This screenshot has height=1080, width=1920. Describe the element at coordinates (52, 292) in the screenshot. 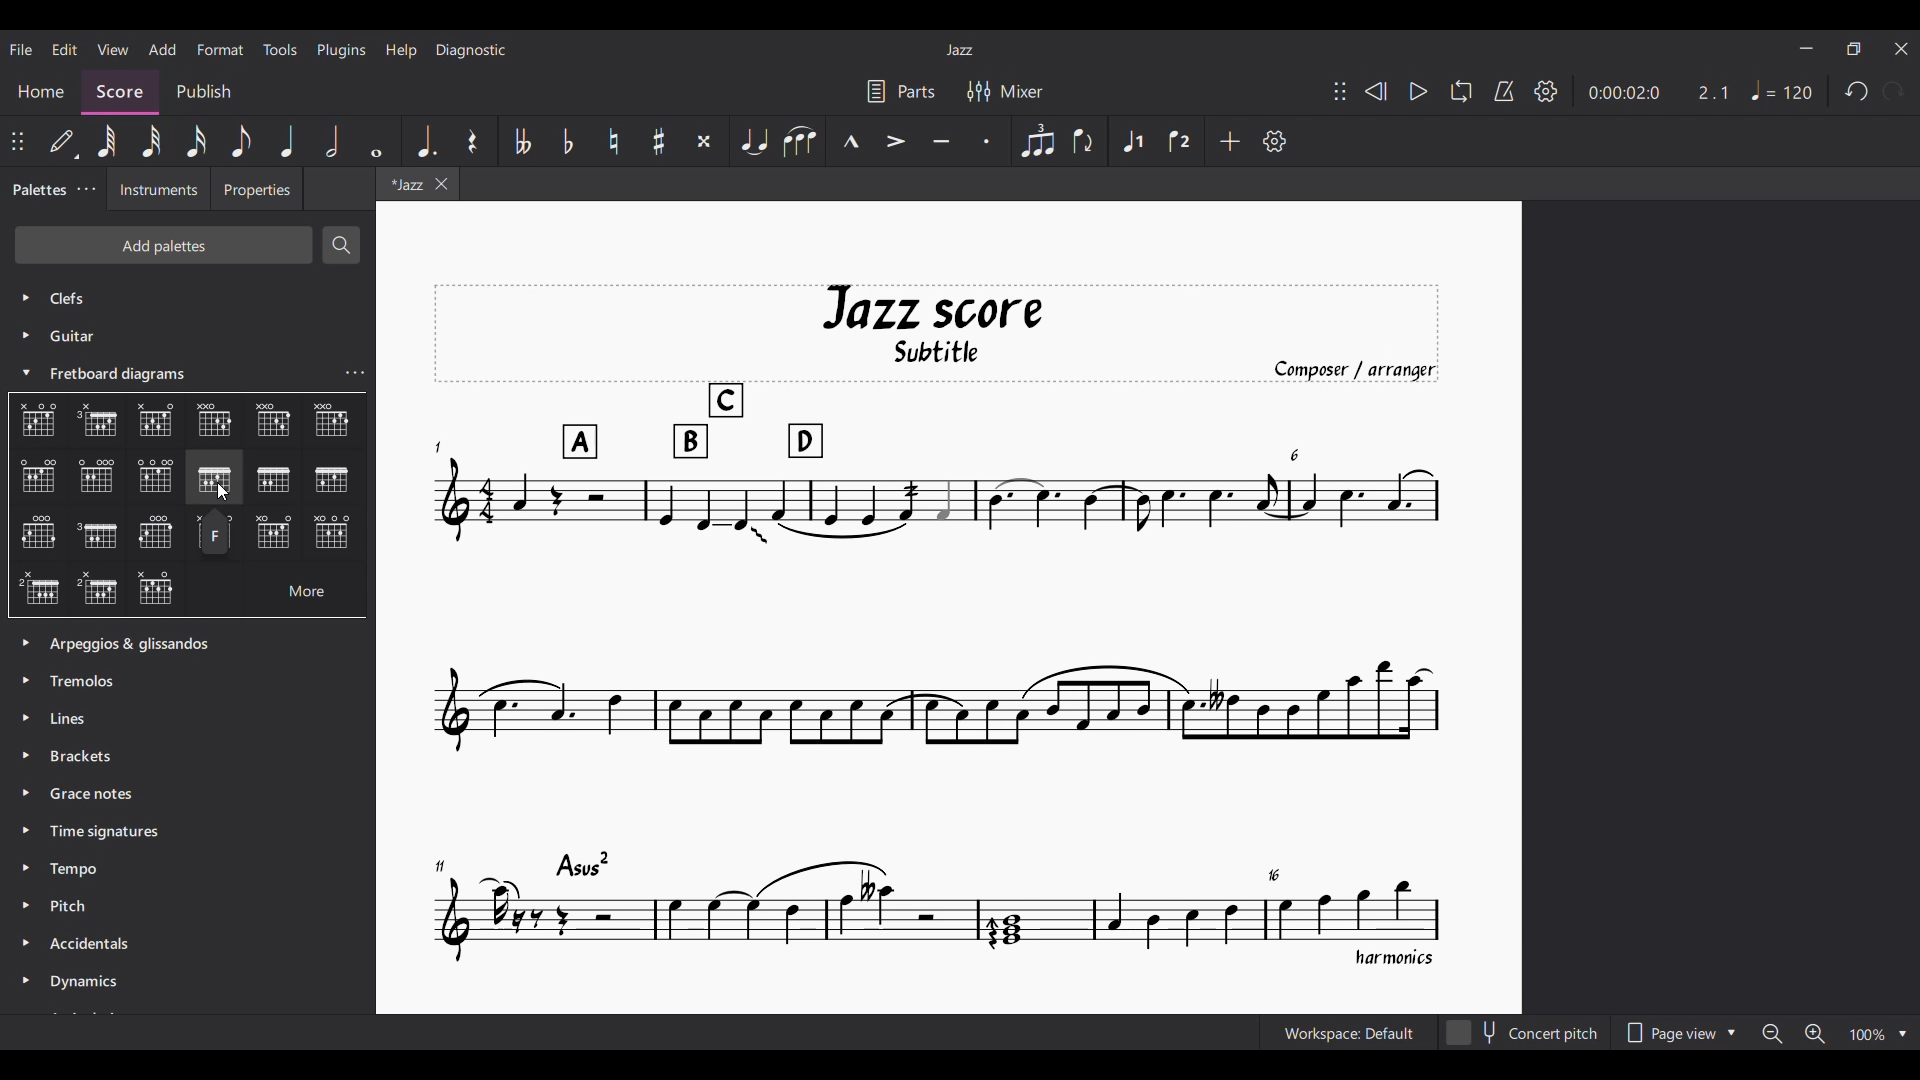

I see `Cliff` at that location.